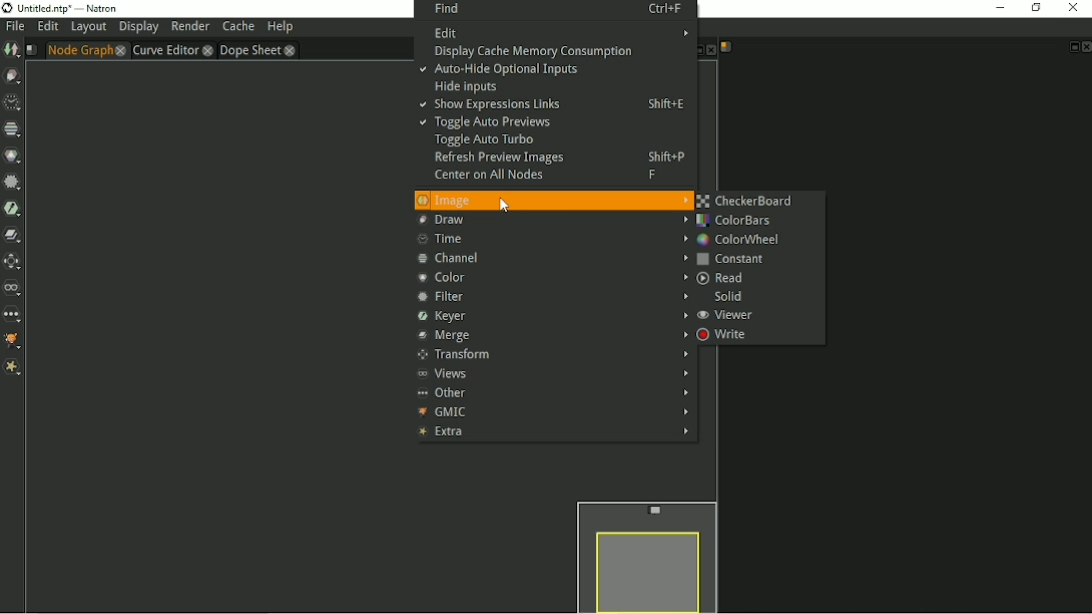 This screenshot has height=614, width=1092. I want to click on Display cache memory consumption, so click(542, 52).